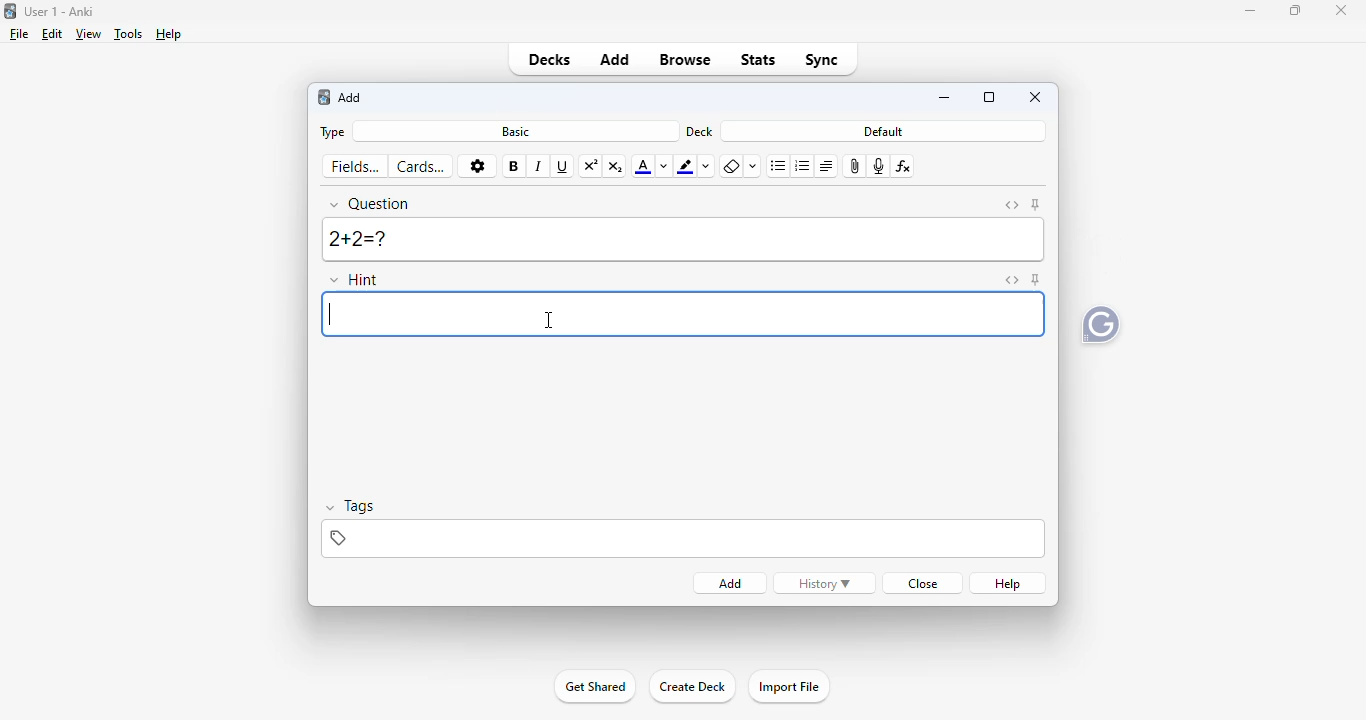  I want to click on stats, so click(757, 60).